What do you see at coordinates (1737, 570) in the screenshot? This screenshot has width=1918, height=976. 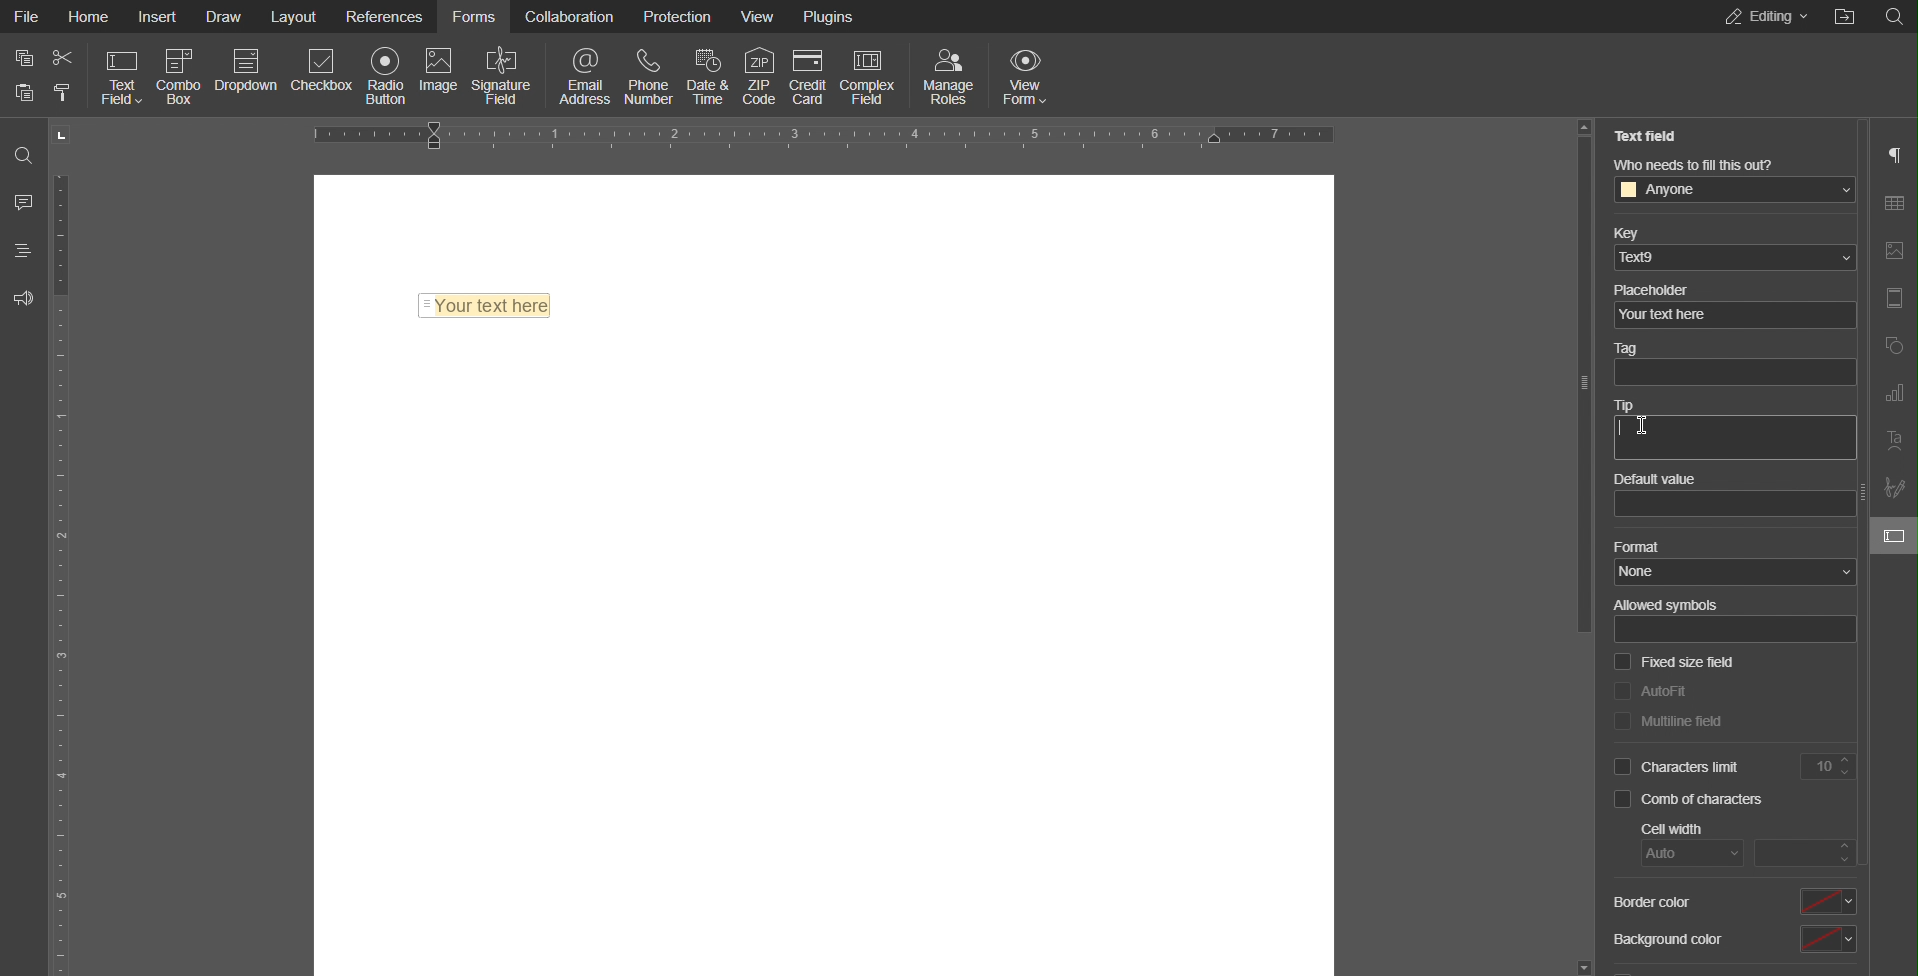 I see `none` at bounding box center [1737, 570].